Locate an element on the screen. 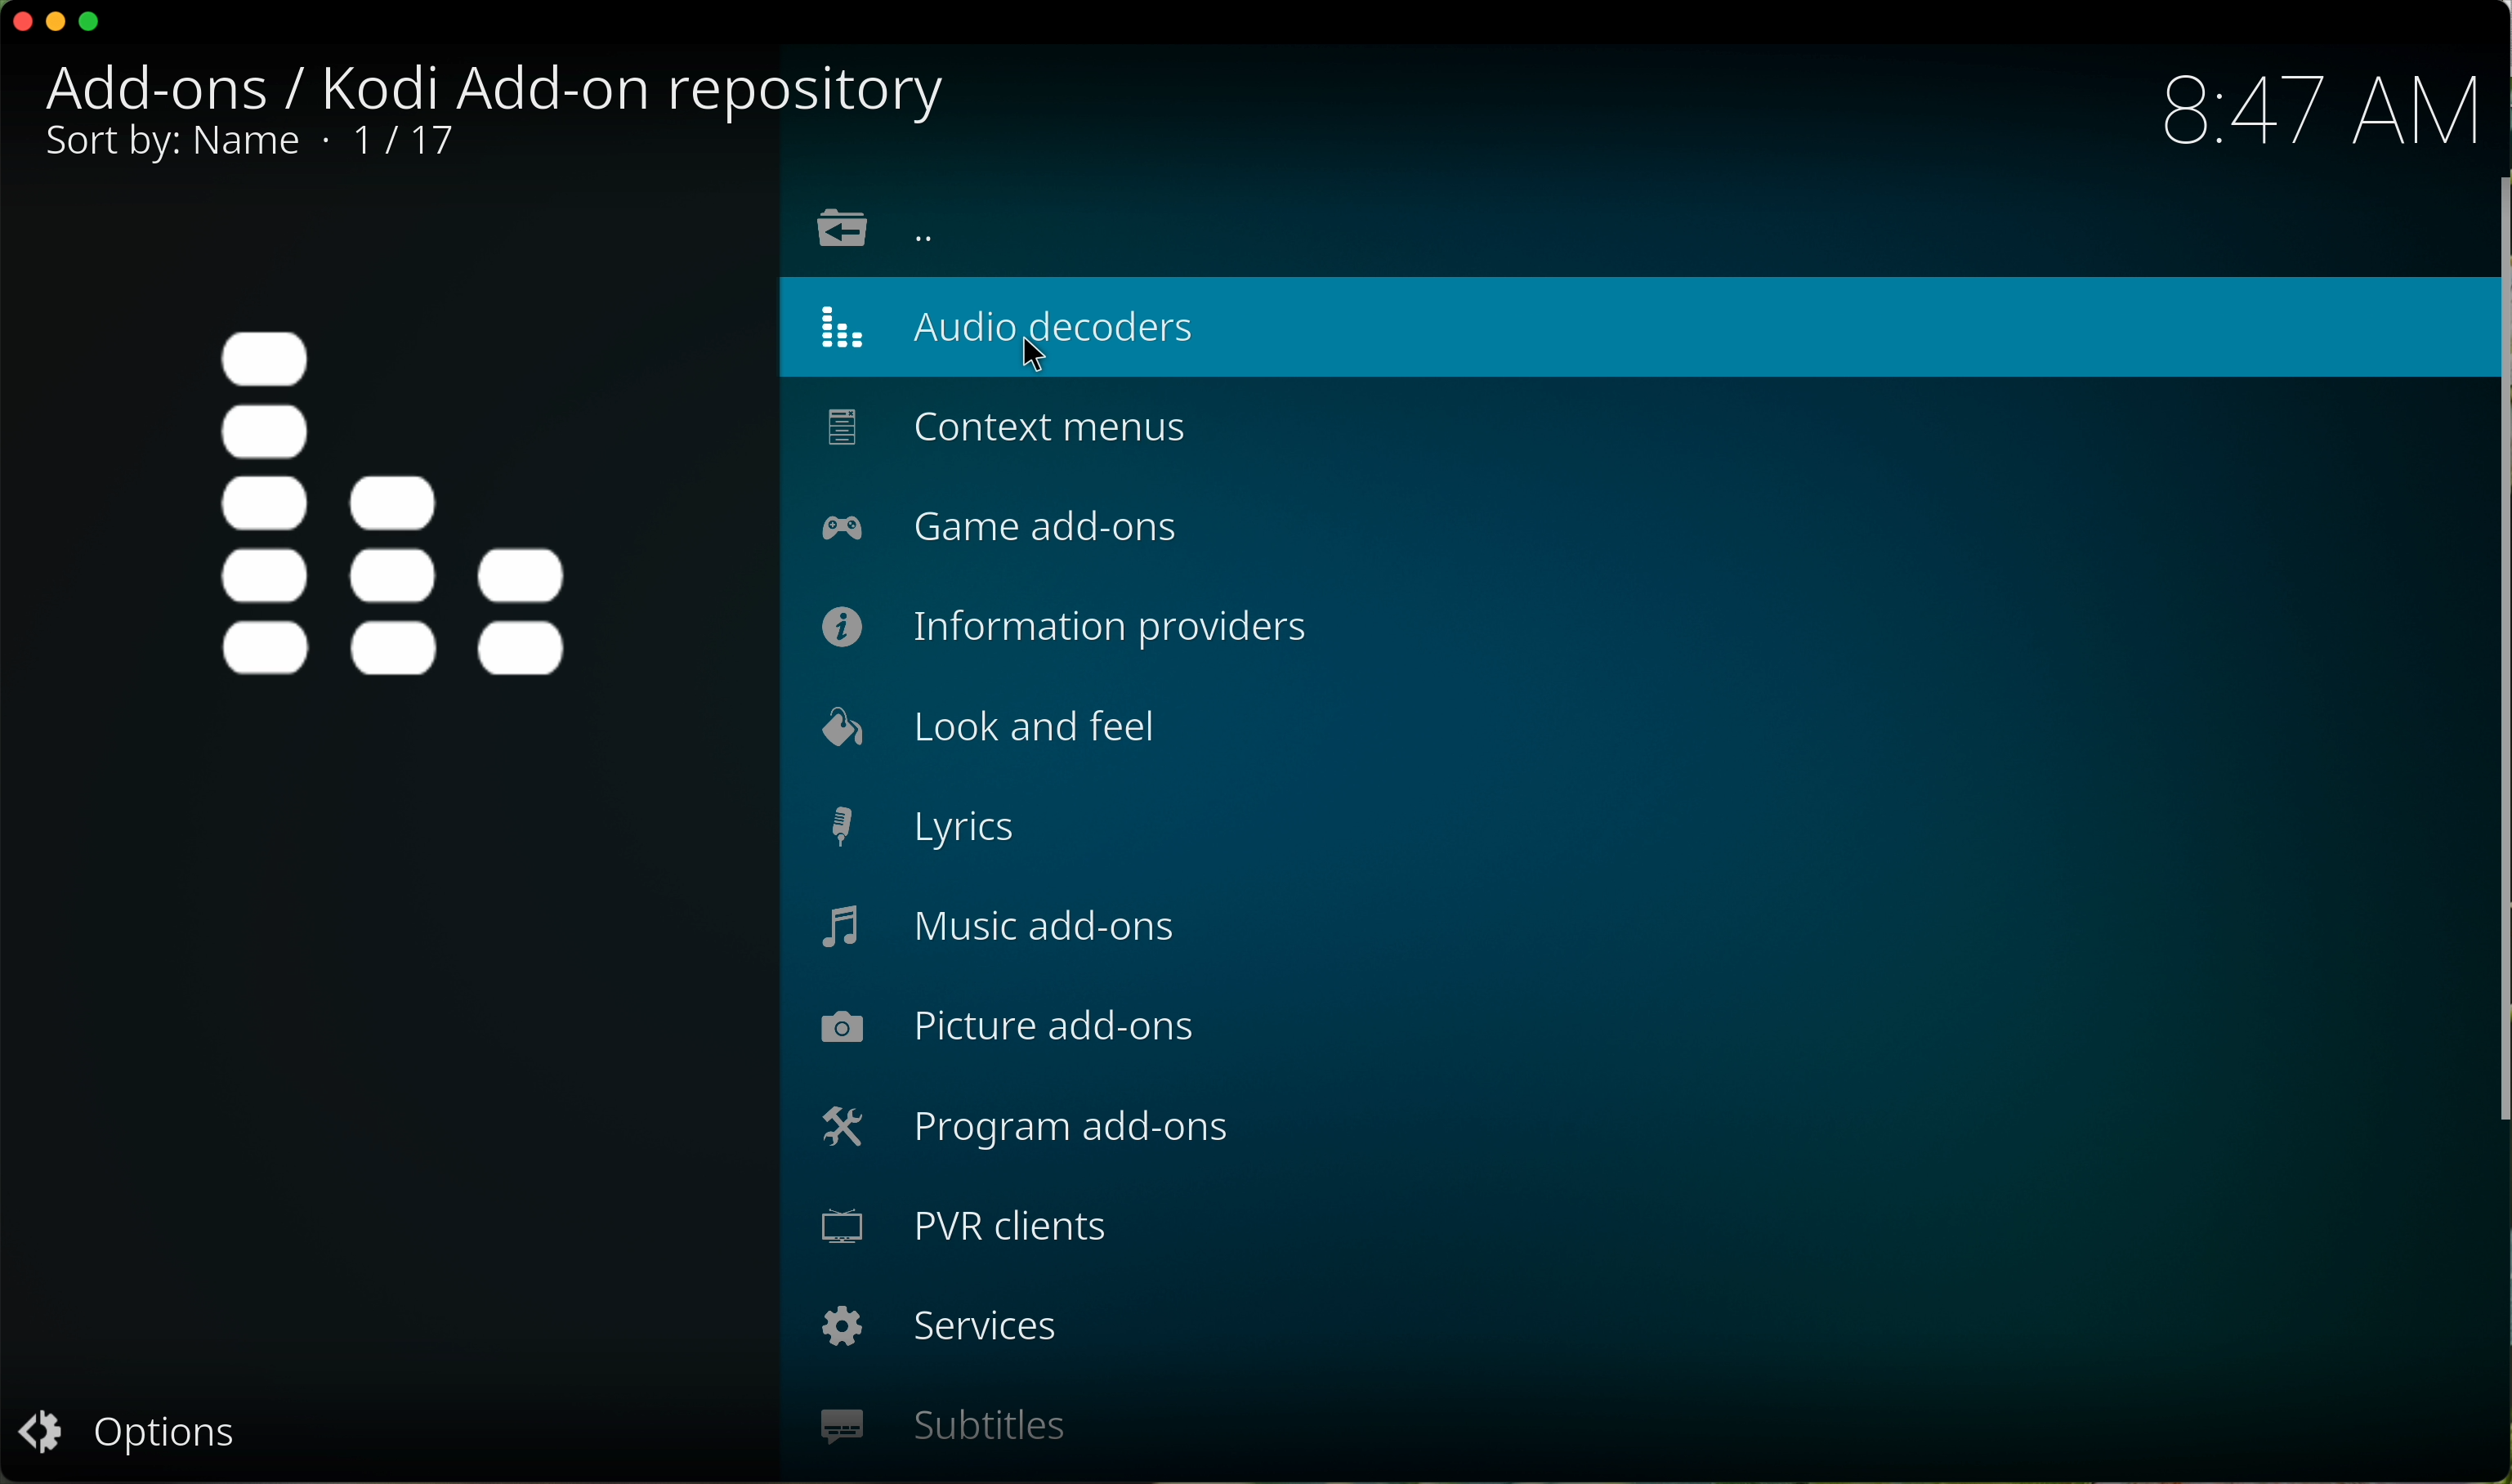 The width and height of the screenshot is (2512, 1484). maximize is located at coordinates (97, 27).